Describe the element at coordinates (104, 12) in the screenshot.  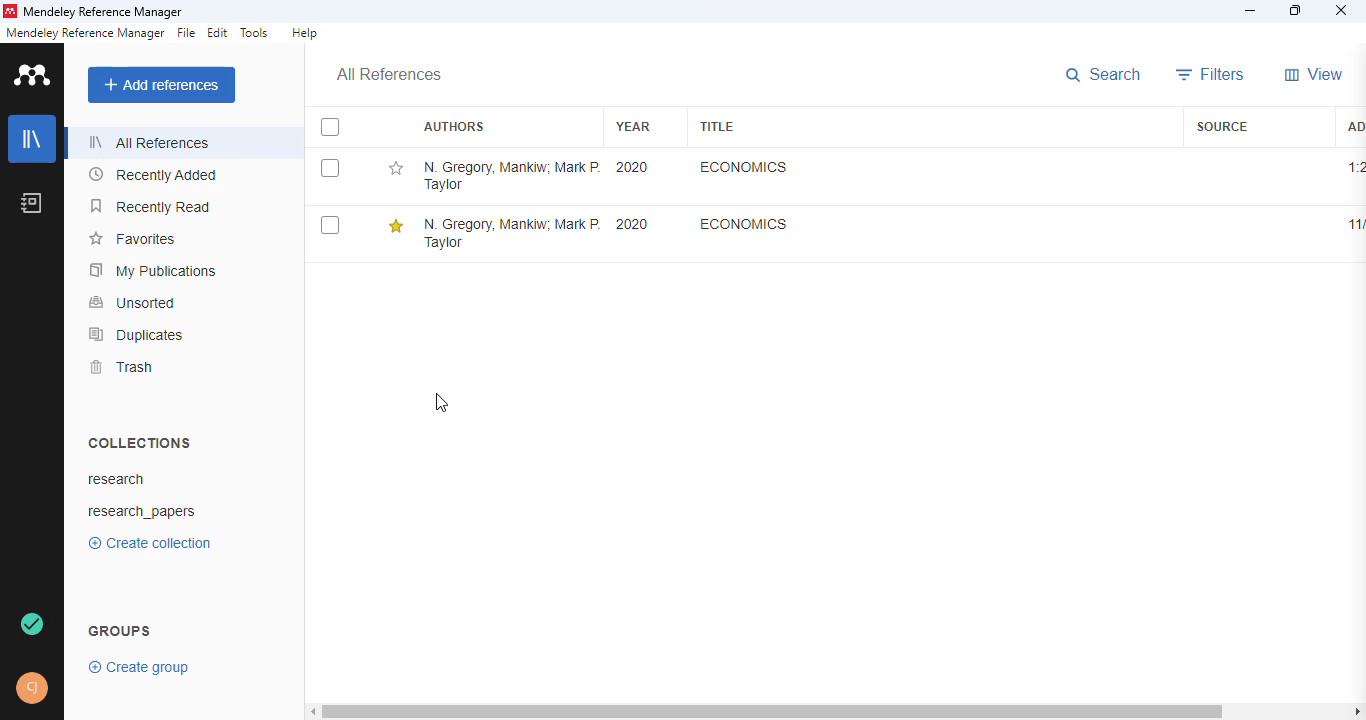
I see `mendeley reference manager` at that location.